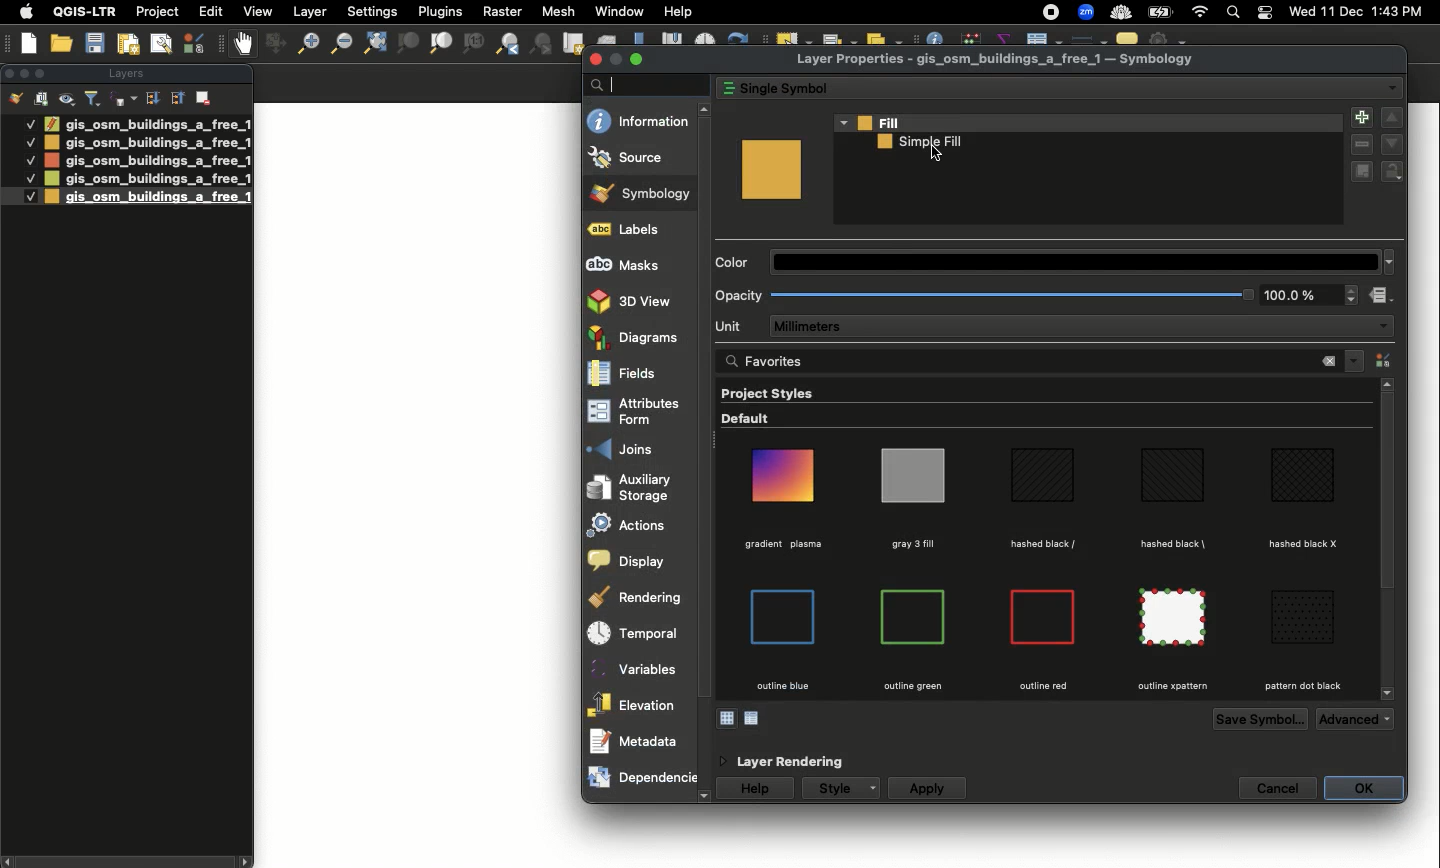  I want to click on Checked, so click(20, 196).